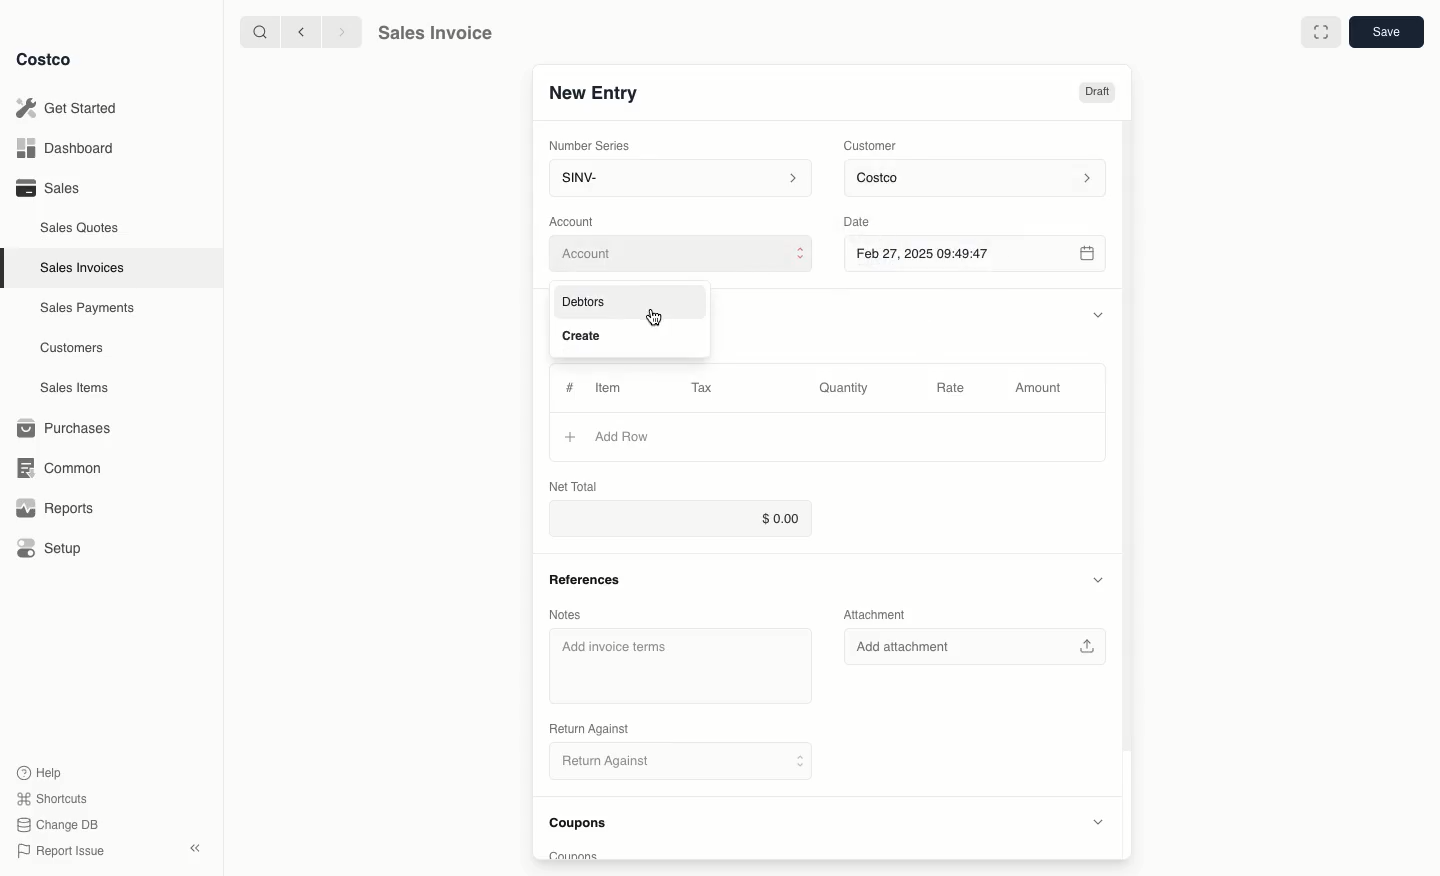 The height and width of the screenshot is (876, 1440). What do you see at coordinates (873, 219) in the screenshot?
I see `Date` at bounding box center [873, 219].